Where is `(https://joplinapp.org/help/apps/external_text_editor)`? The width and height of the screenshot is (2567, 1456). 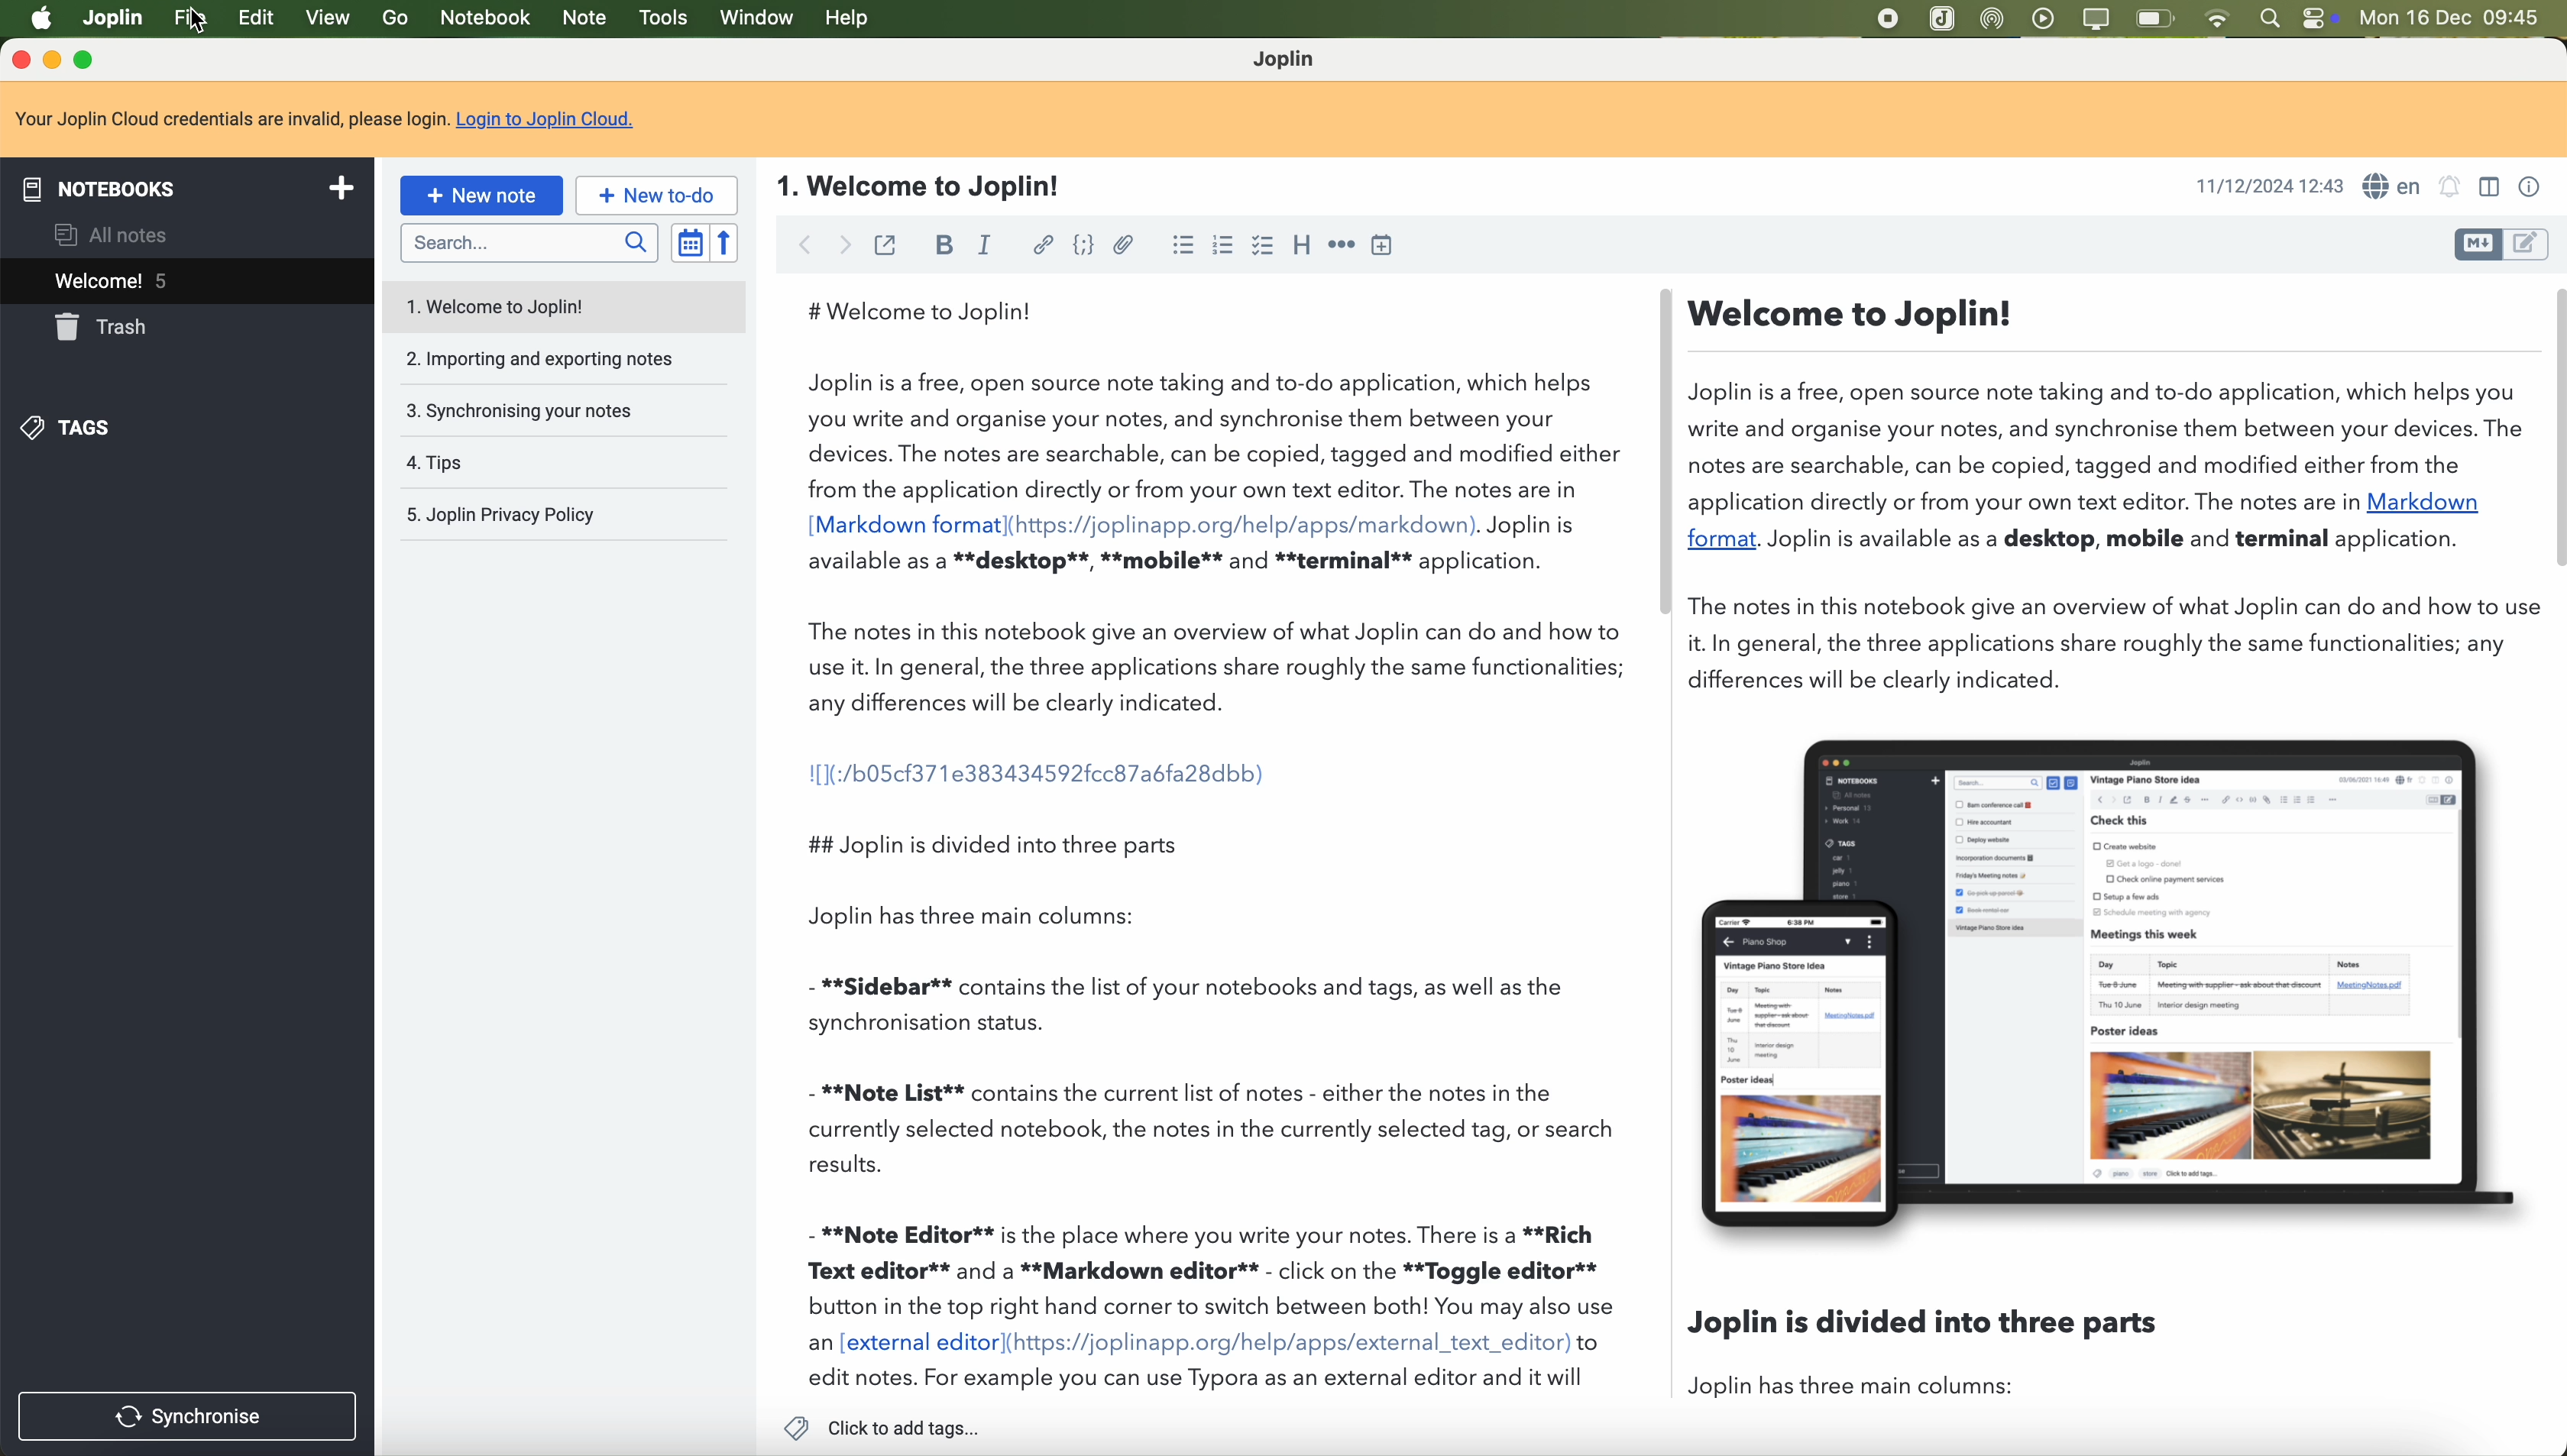 (https://joplinapp.org/help/apps/external_text_editor) is located at coordinates (1289, 1344).